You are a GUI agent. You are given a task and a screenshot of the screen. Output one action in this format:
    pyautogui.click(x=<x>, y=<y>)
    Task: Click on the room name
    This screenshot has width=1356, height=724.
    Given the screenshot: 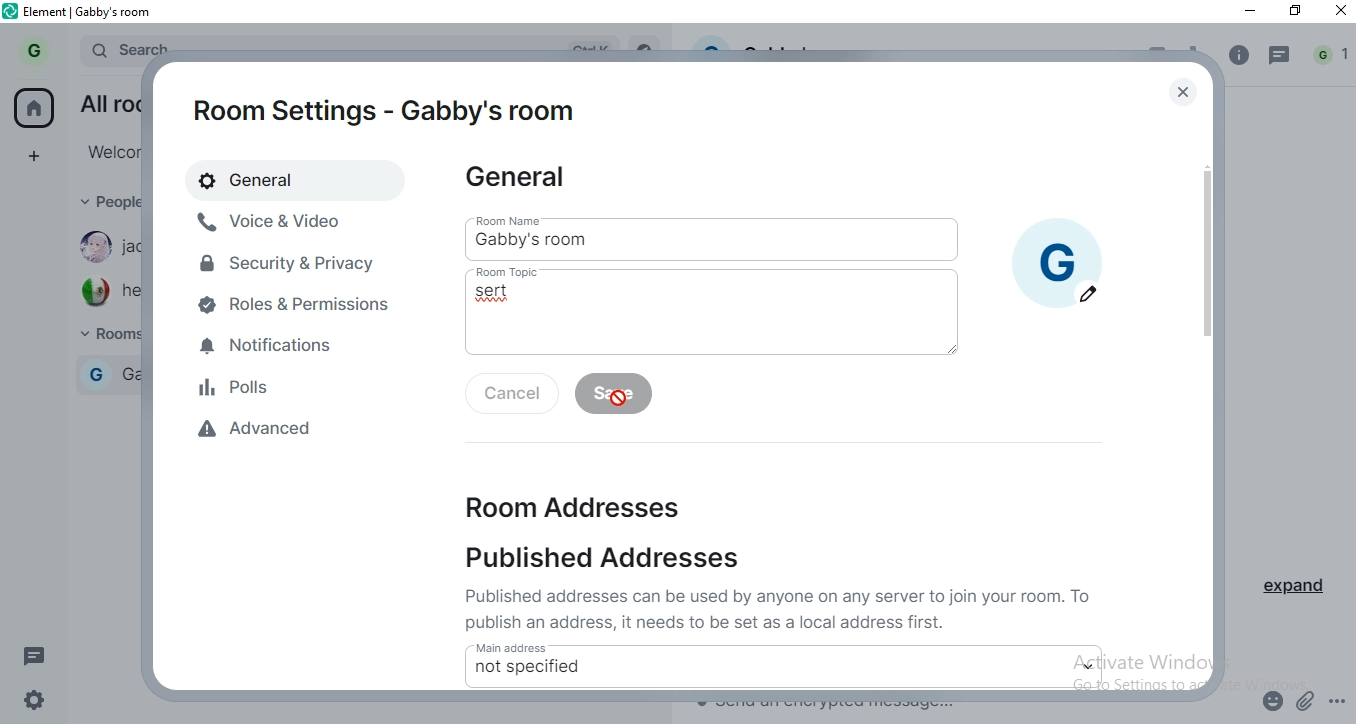 What is the action you would take?
    pyautogui.click(x=520, y=219)
    